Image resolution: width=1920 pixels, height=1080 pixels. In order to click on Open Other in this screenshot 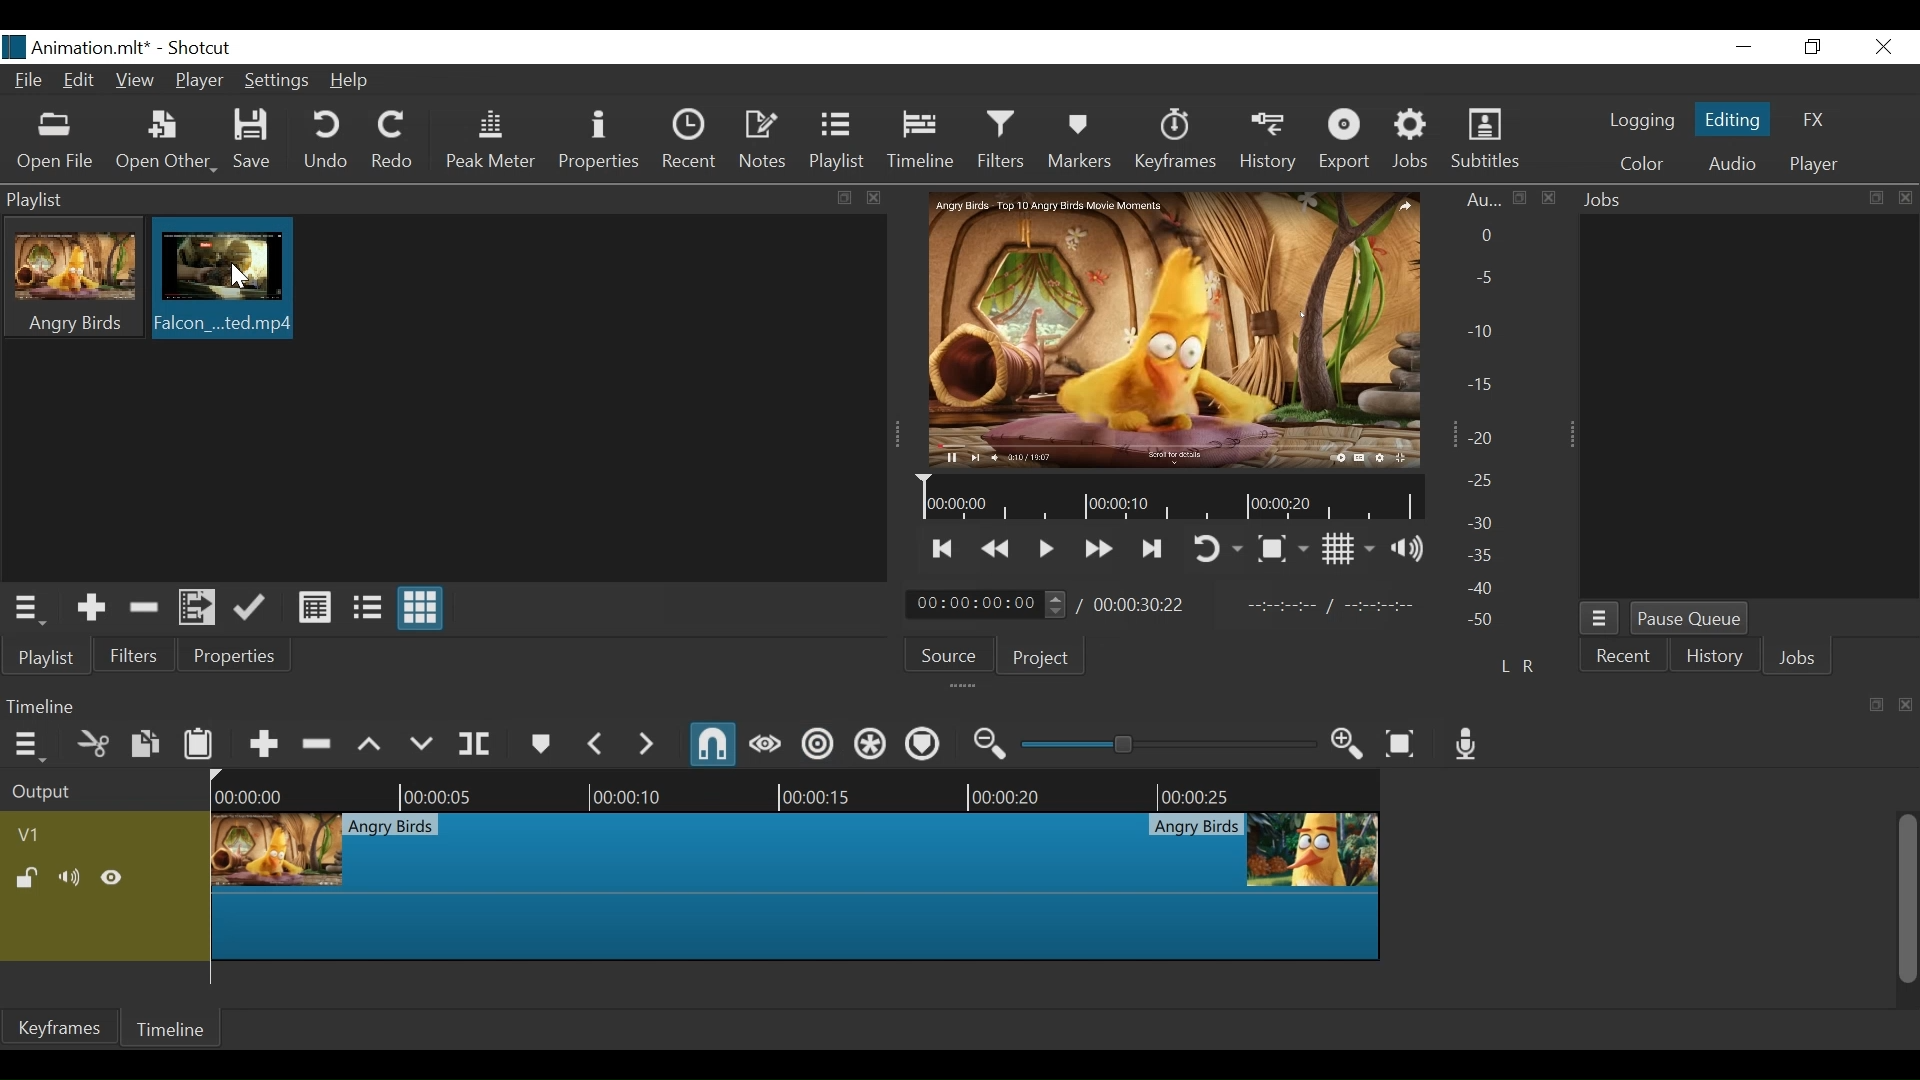, I will do `click(165, 143)`.